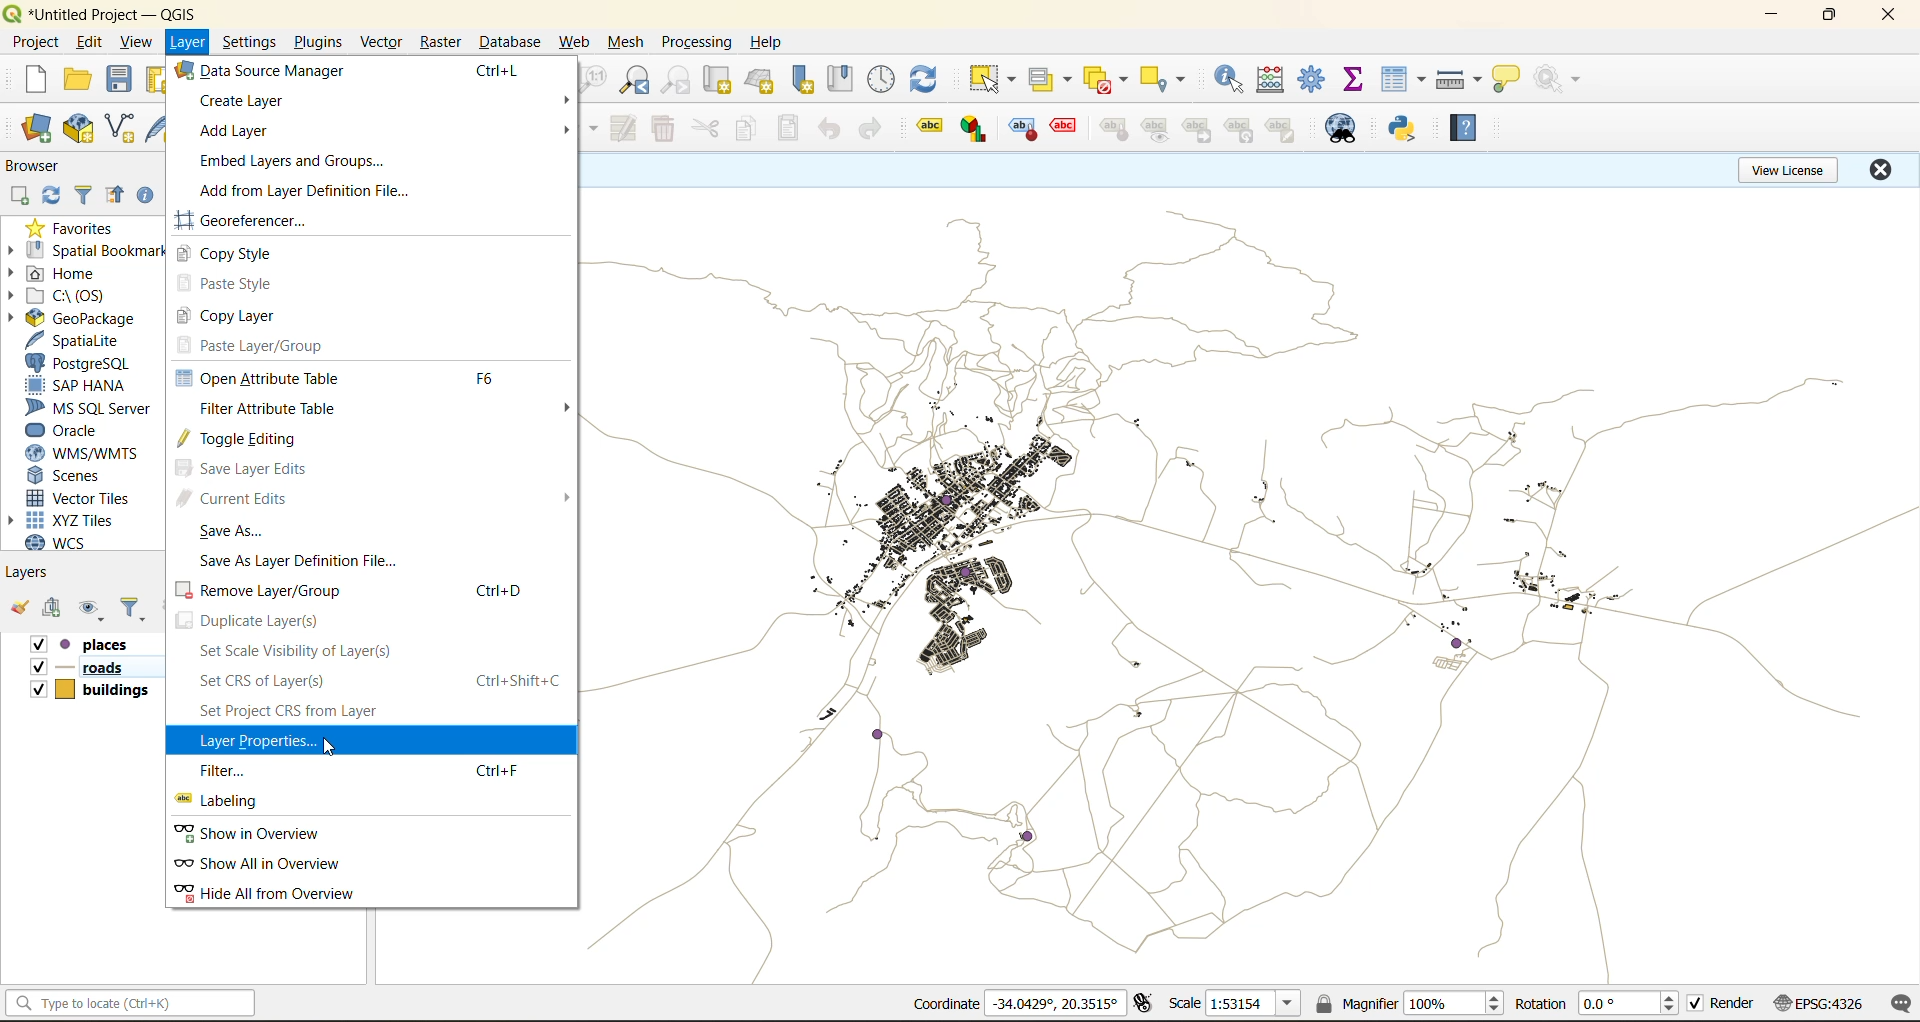  I want to click on geopackage, so click(94, 317).